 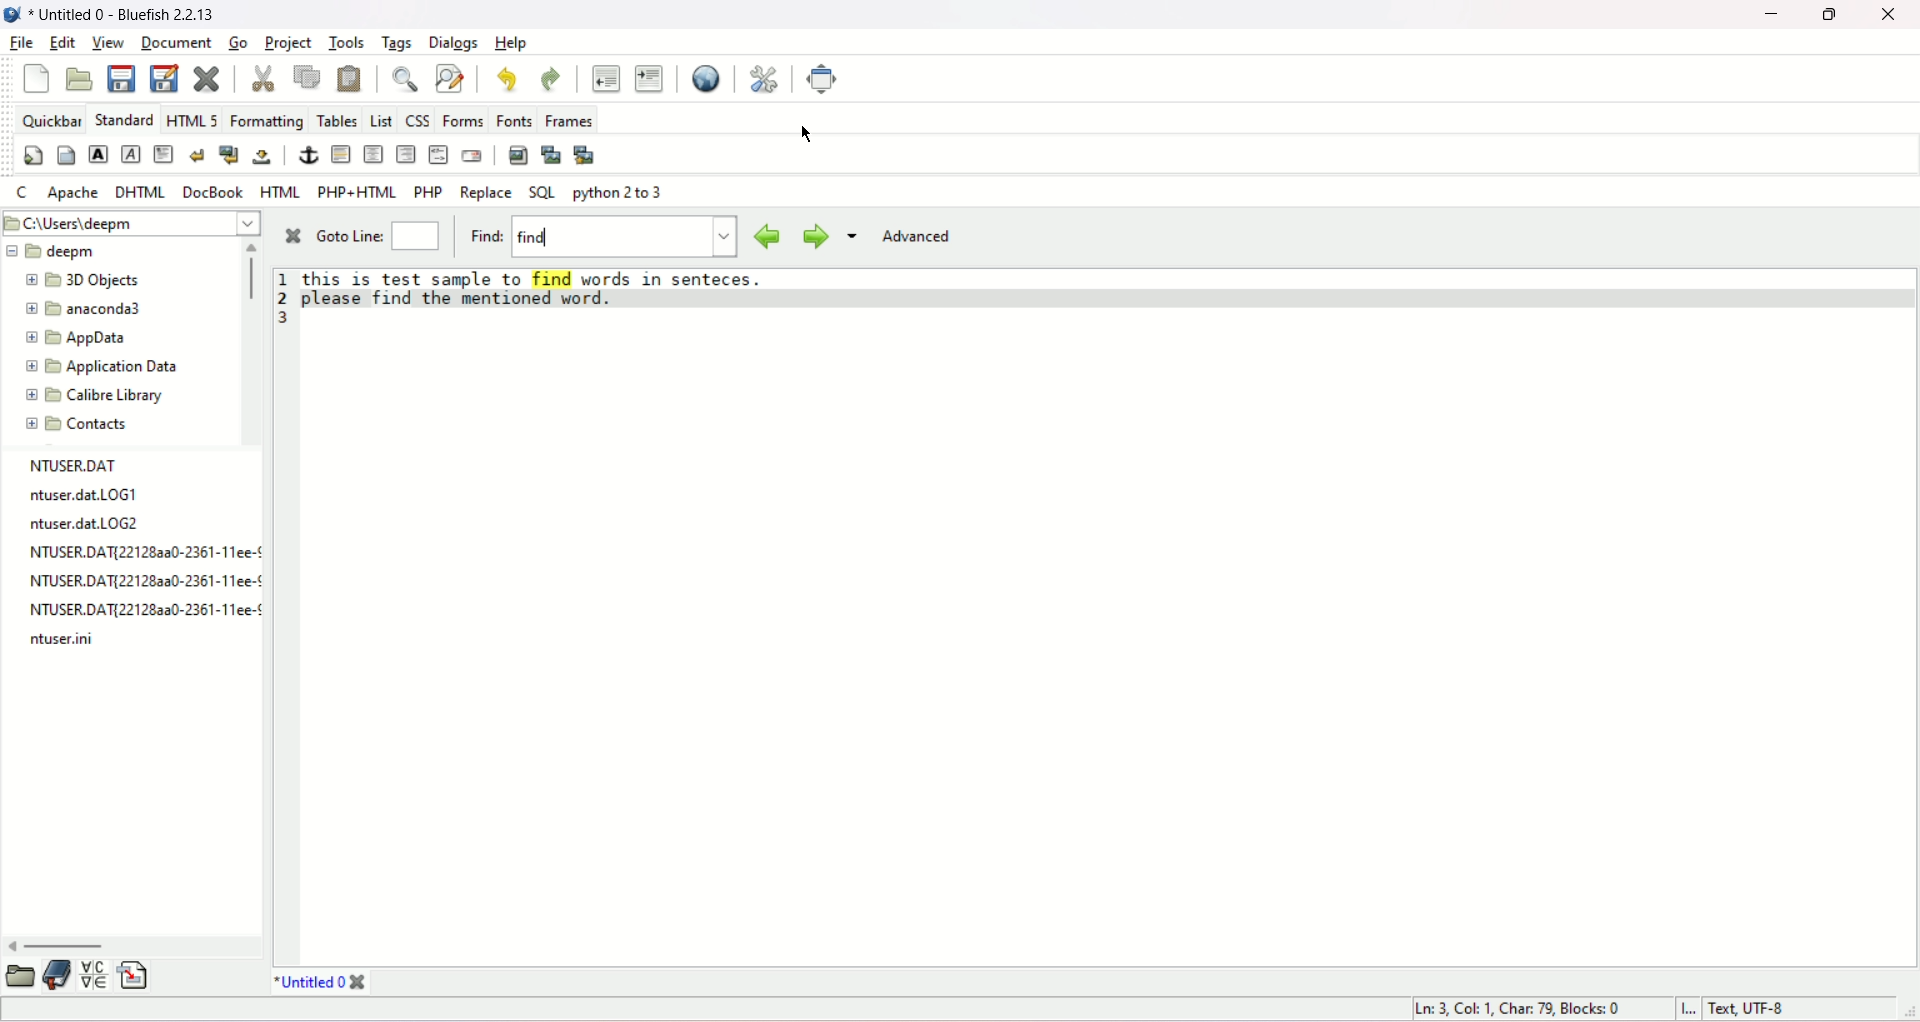 I want to click on goto line:, so click(x=381, y=239).